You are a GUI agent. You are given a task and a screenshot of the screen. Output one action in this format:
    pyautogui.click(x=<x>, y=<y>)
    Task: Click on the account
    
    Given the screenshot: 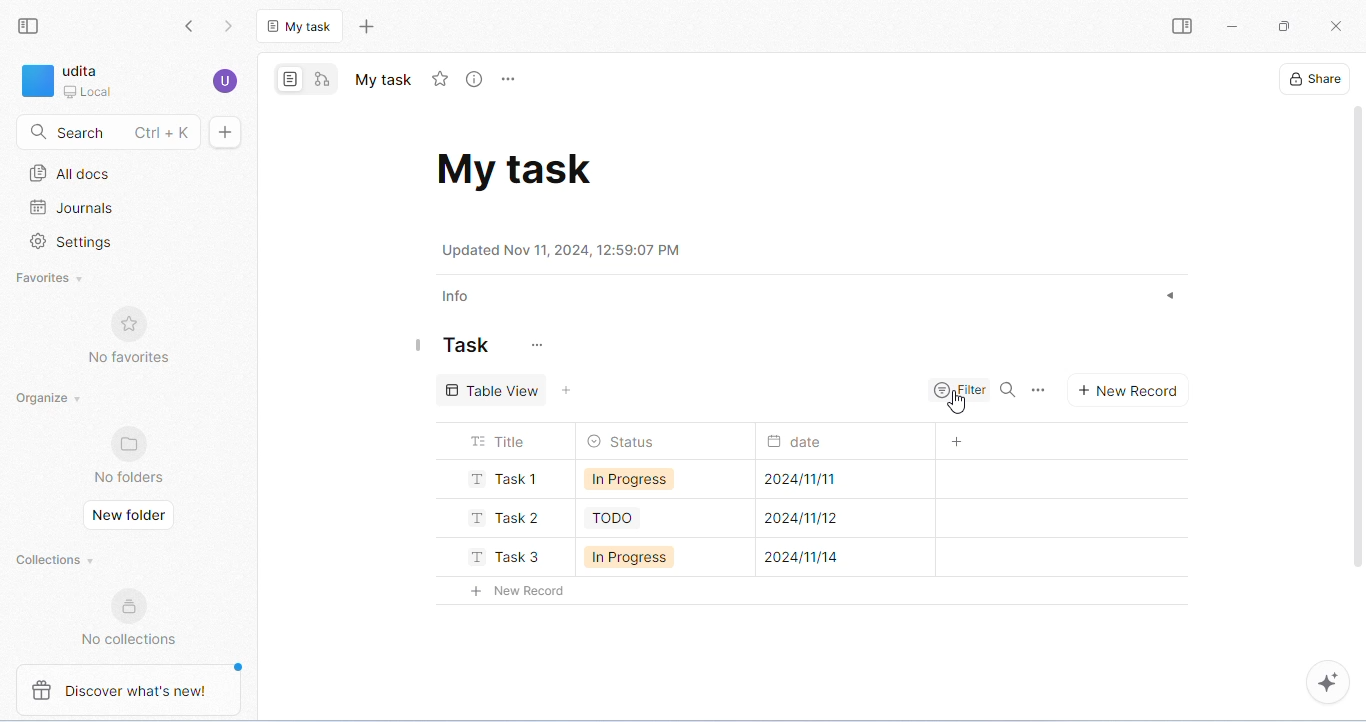 What is the action you would take?
    pyautogui.click(x=225, y=81)
    